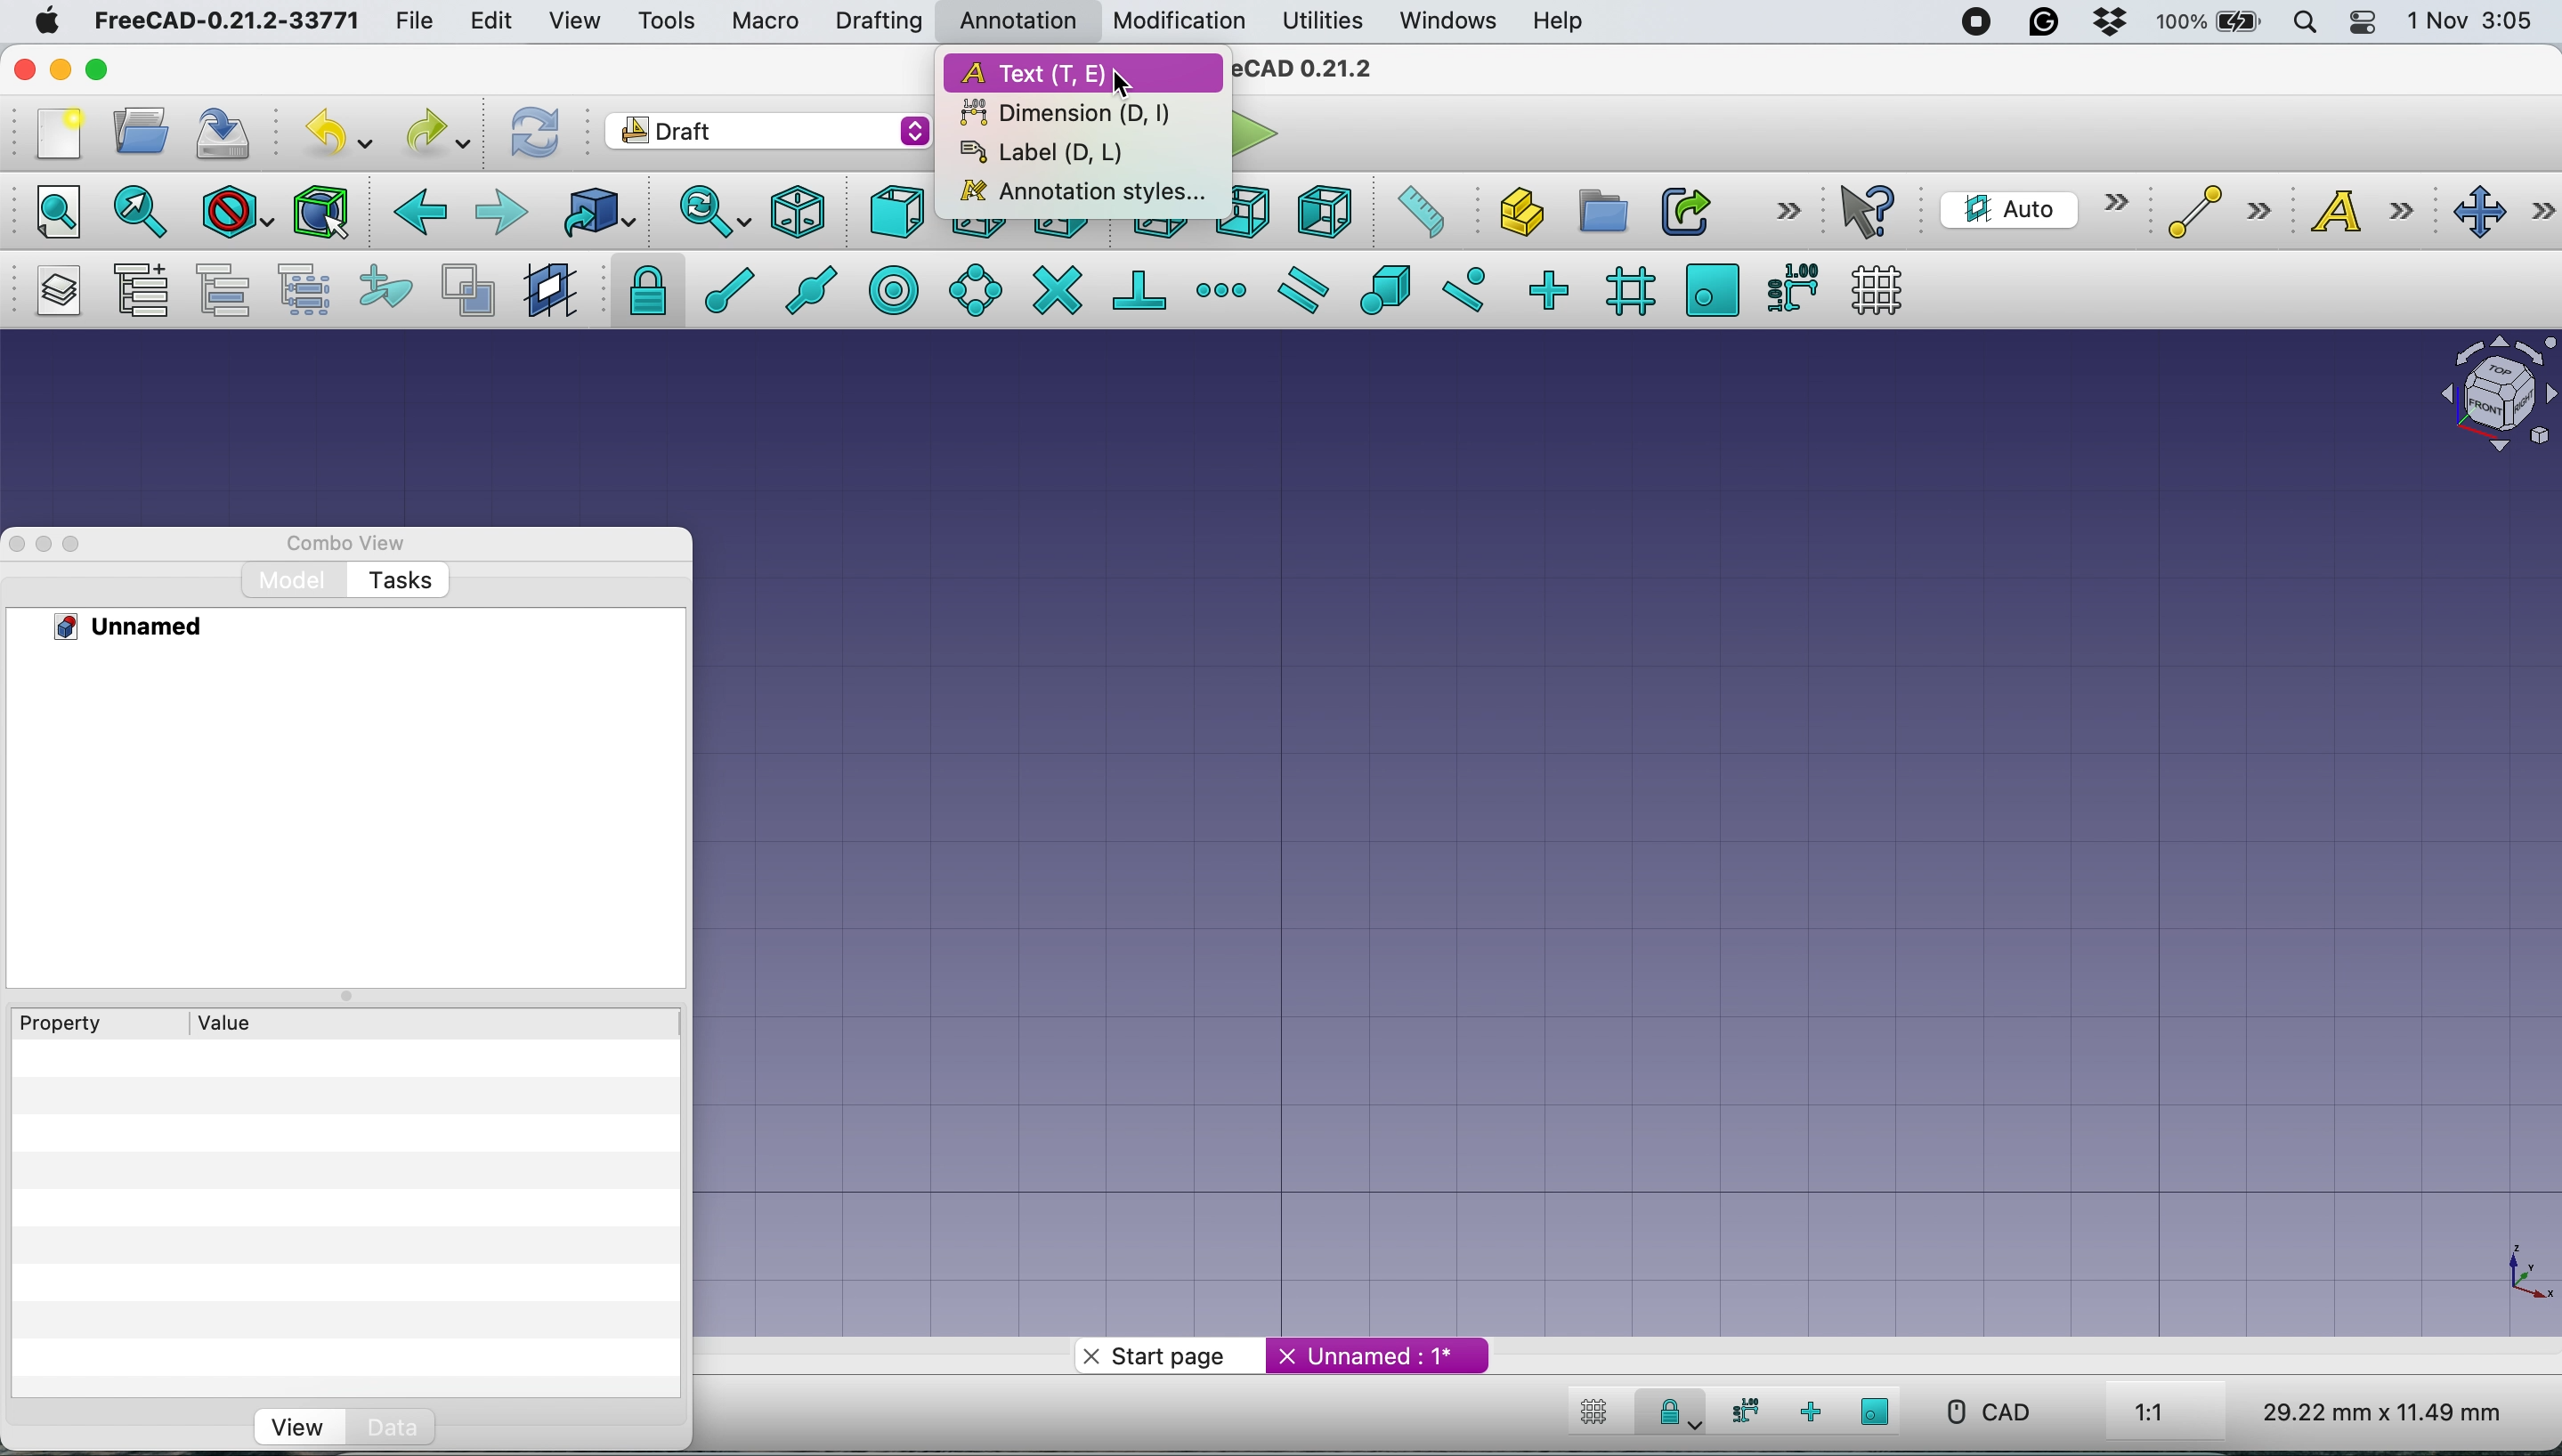 The width and height of the screenshot is (2562, 1456). What do you see at coordinates (44, 20) in the screenshot?
I see `system logo` at bounding box center [44, 20].